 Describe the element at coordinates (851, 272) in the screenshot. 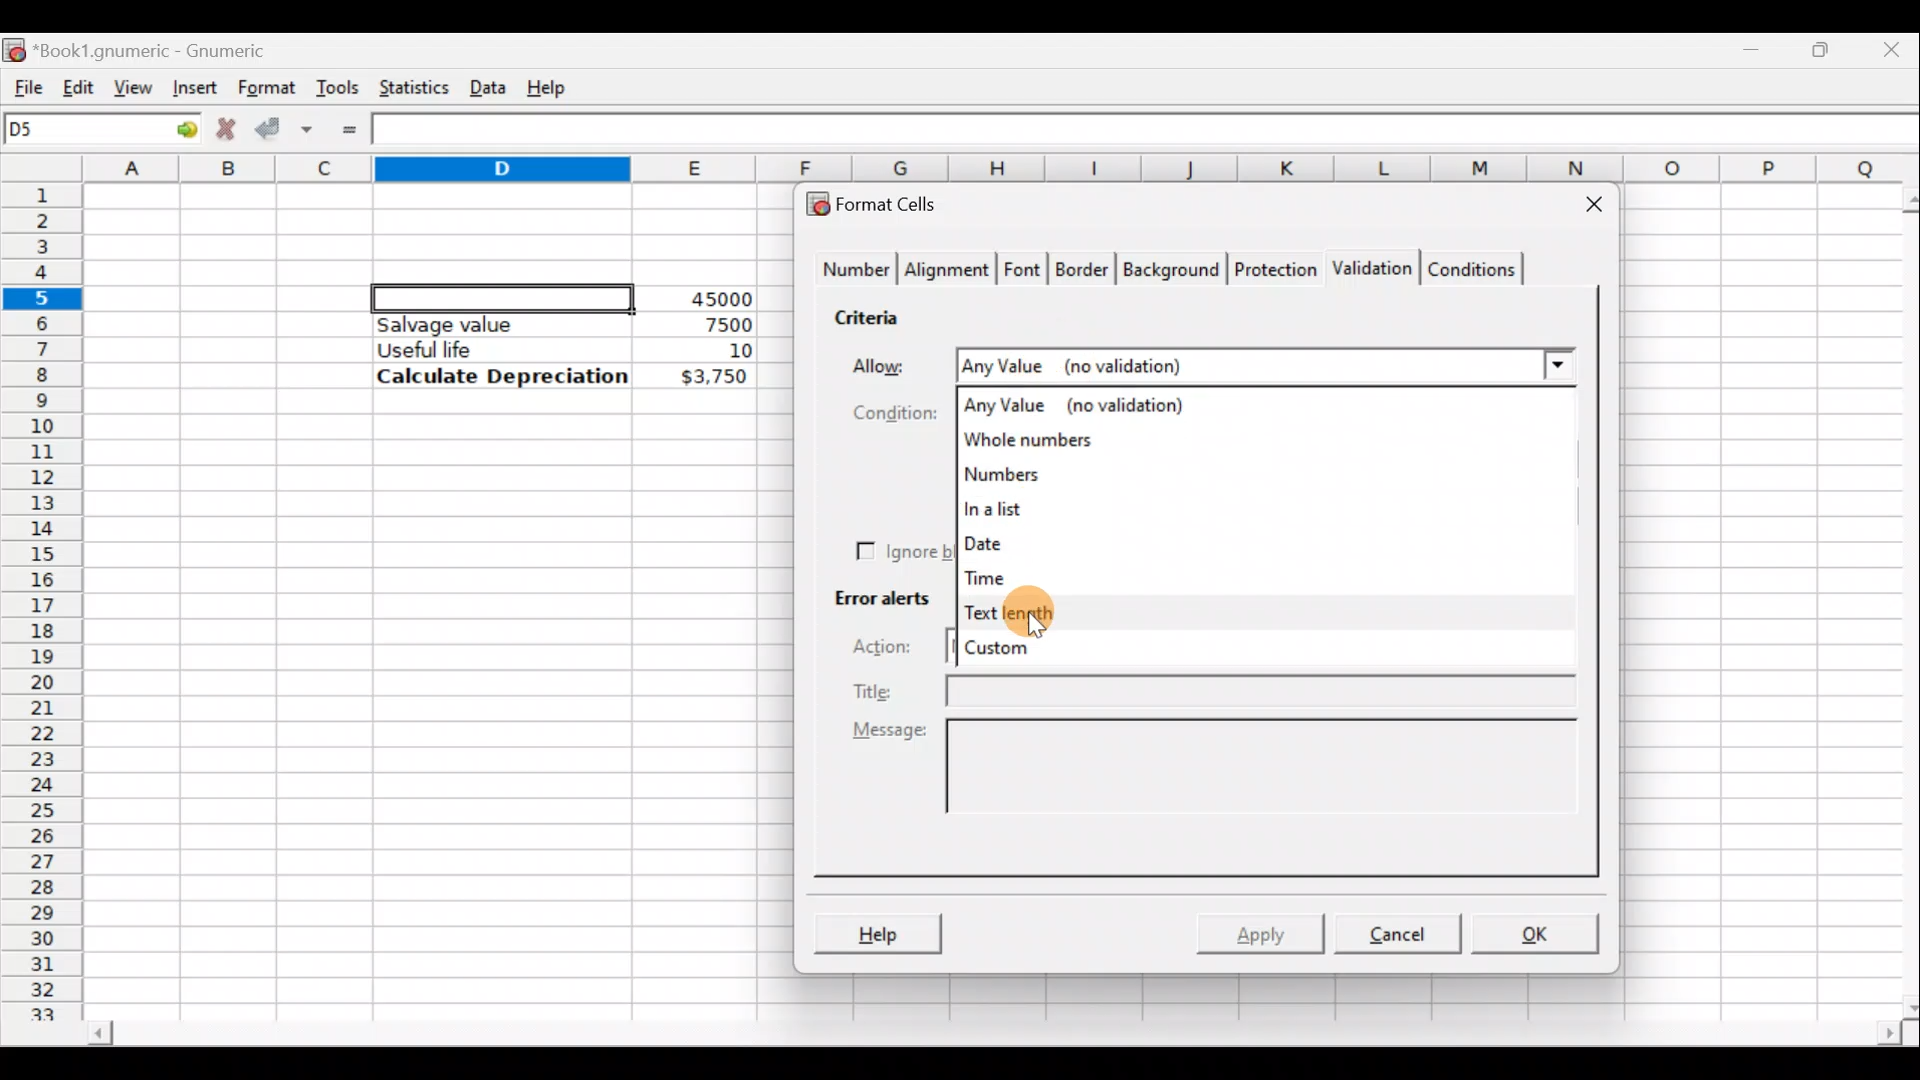

I see `Number` at that location.